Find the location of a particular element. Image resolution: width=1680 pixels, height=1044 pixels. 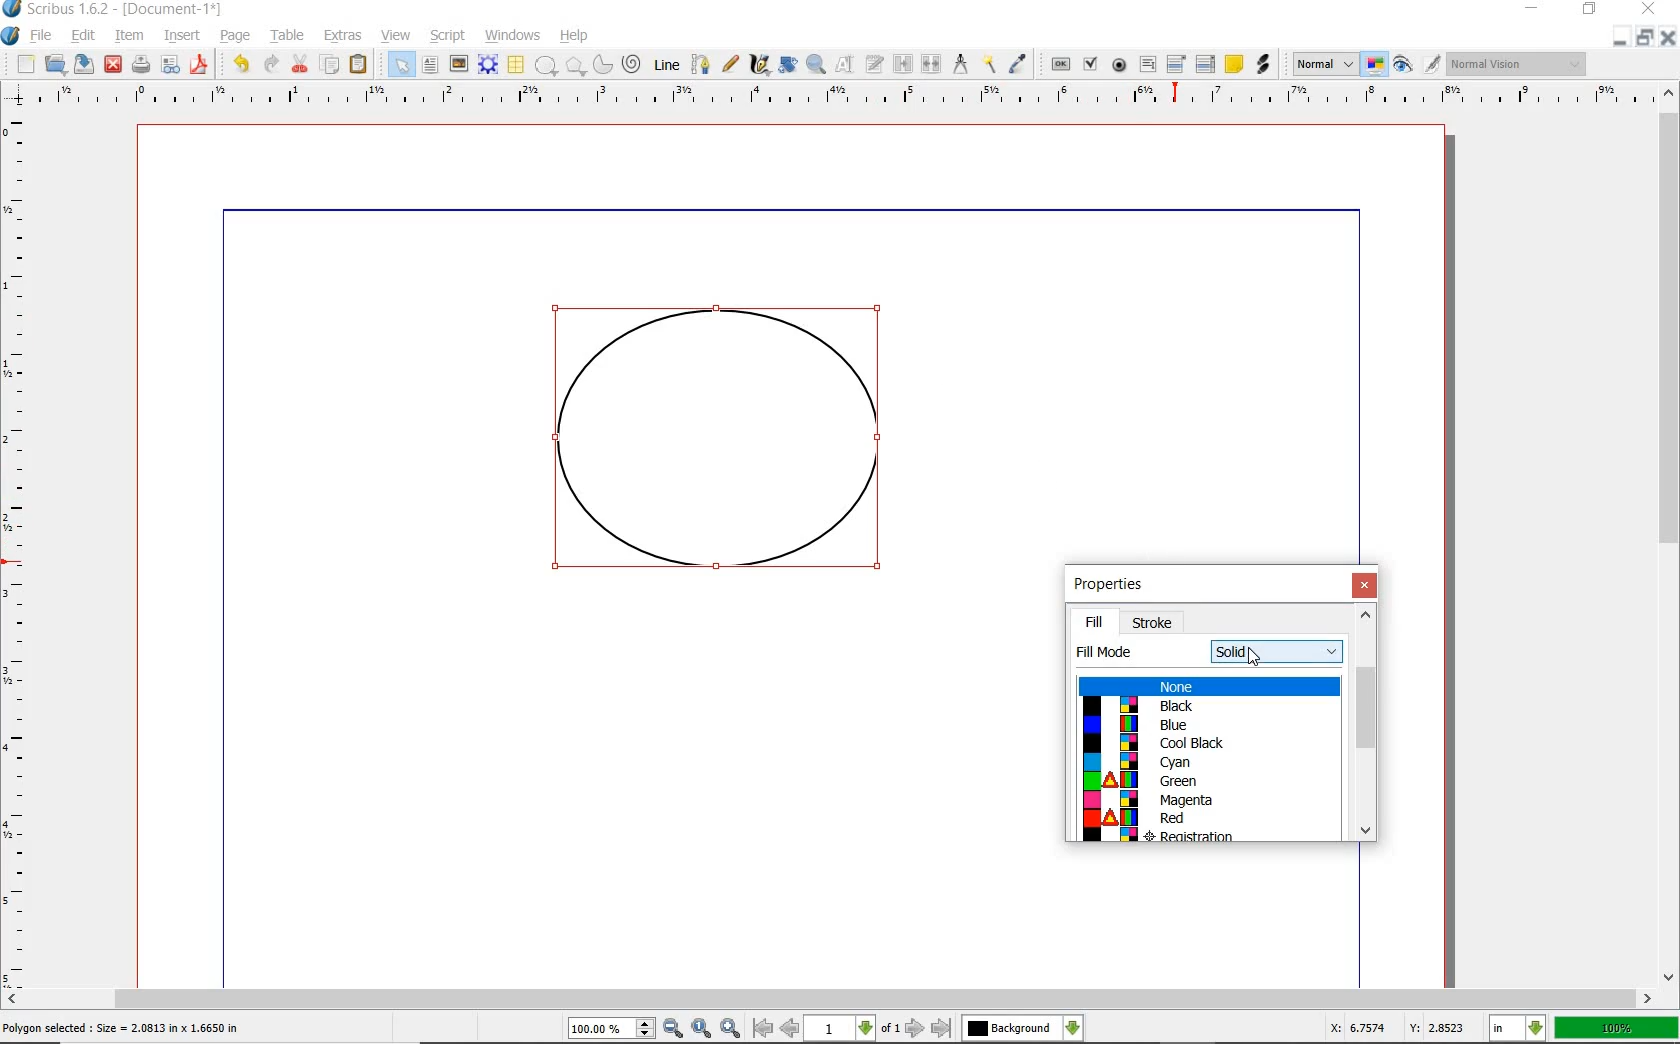

close is located at coordinates (1367, 585).